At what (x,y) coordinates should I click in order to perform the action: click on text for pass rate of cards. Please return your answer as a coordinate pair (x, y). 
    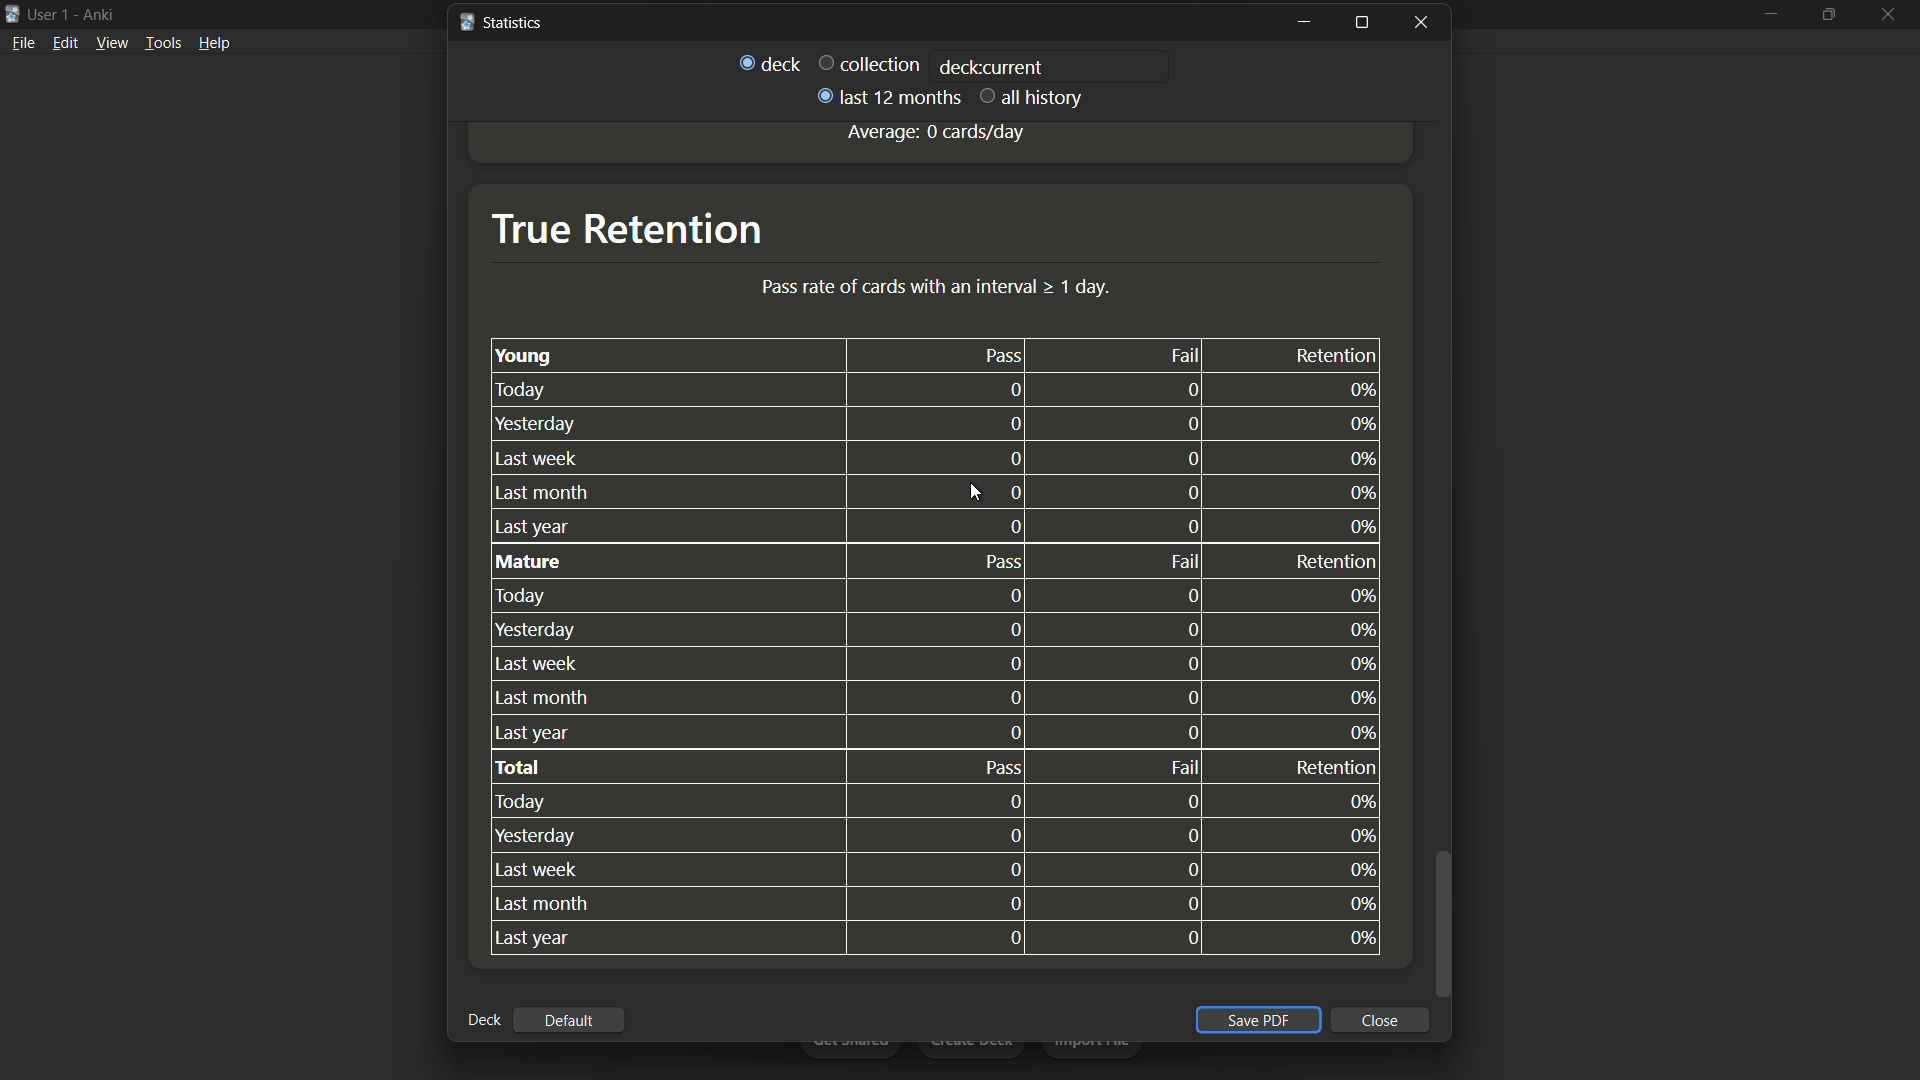
    Looking at the image, I should click on (937, 288).